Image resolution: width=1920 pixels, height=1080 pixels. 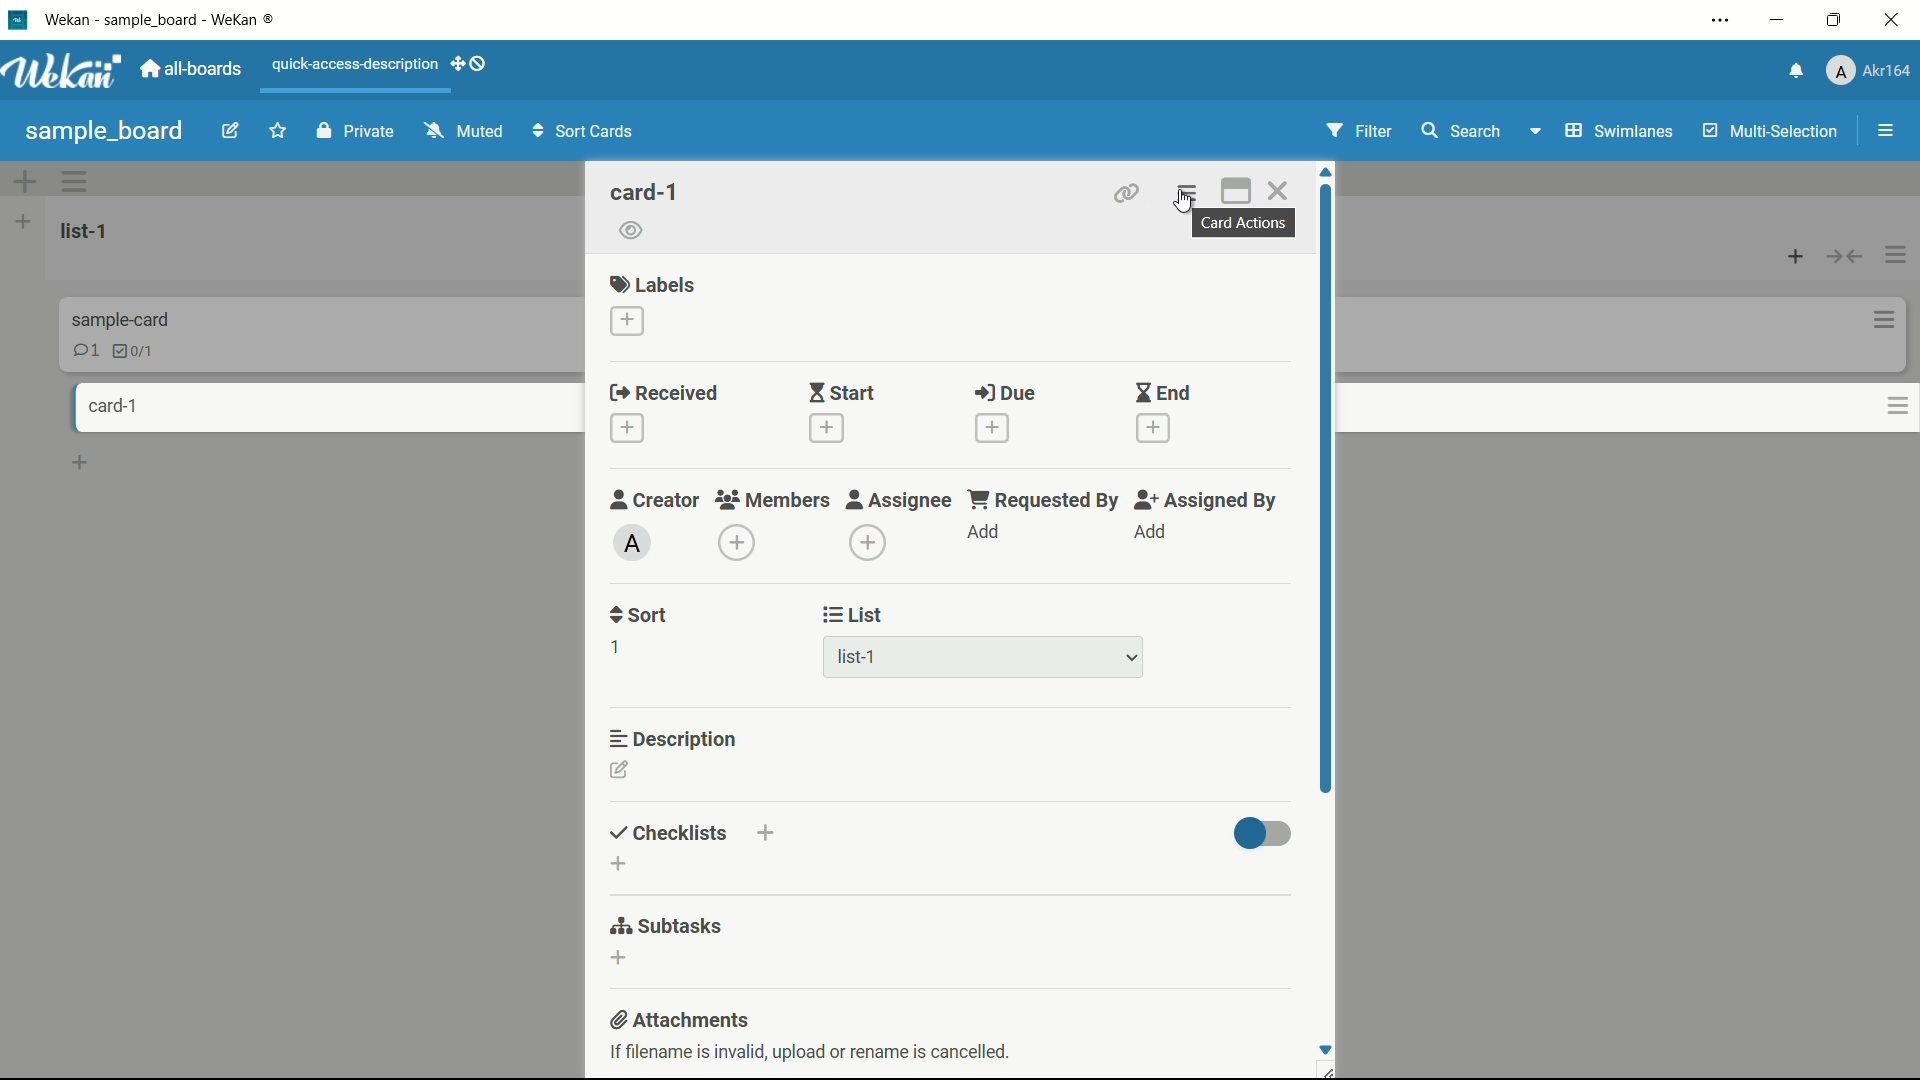 What do you see at coordinates (1129, 193) in the screenshot?
I see `copy card link to clipboard` at bounding box center [1129, 193].